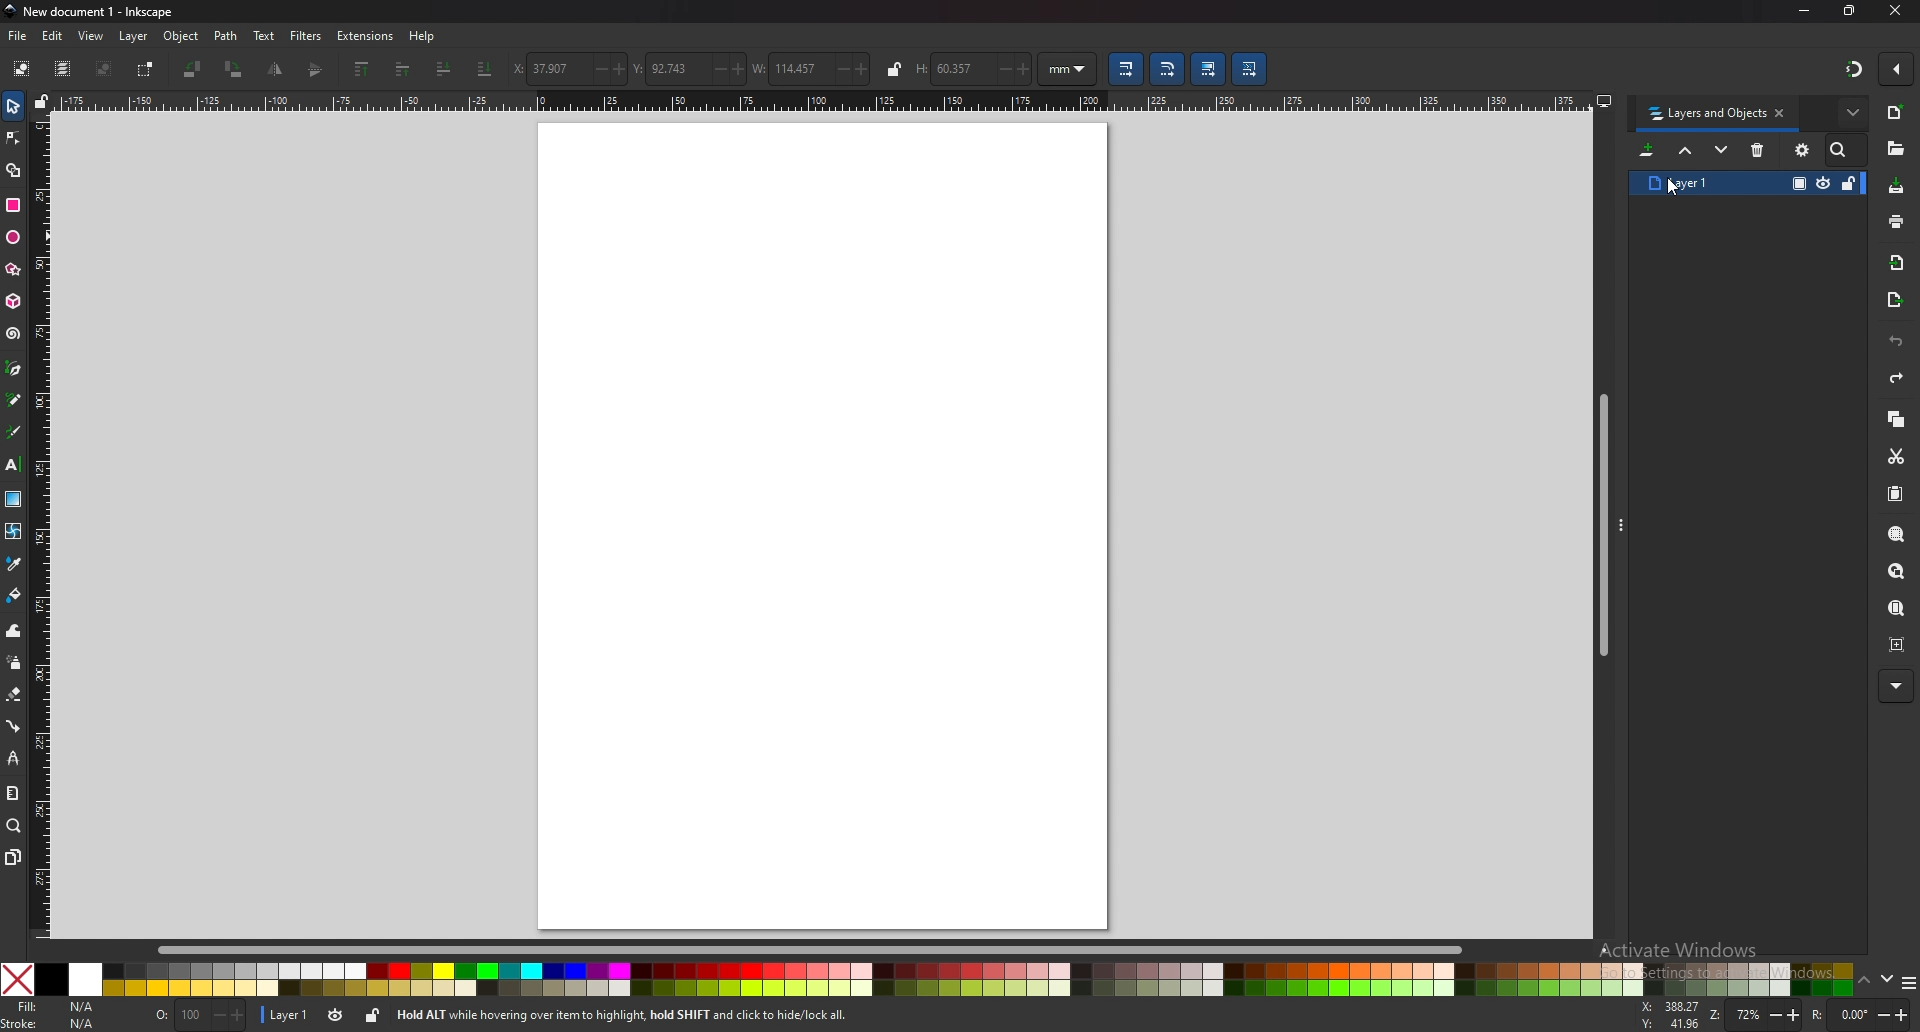 Image resolution: width=1920 pixels, height=1032 pixels. Describe the element at coordinates (14, 530) in the screenshot. I see `mesh` at that location.